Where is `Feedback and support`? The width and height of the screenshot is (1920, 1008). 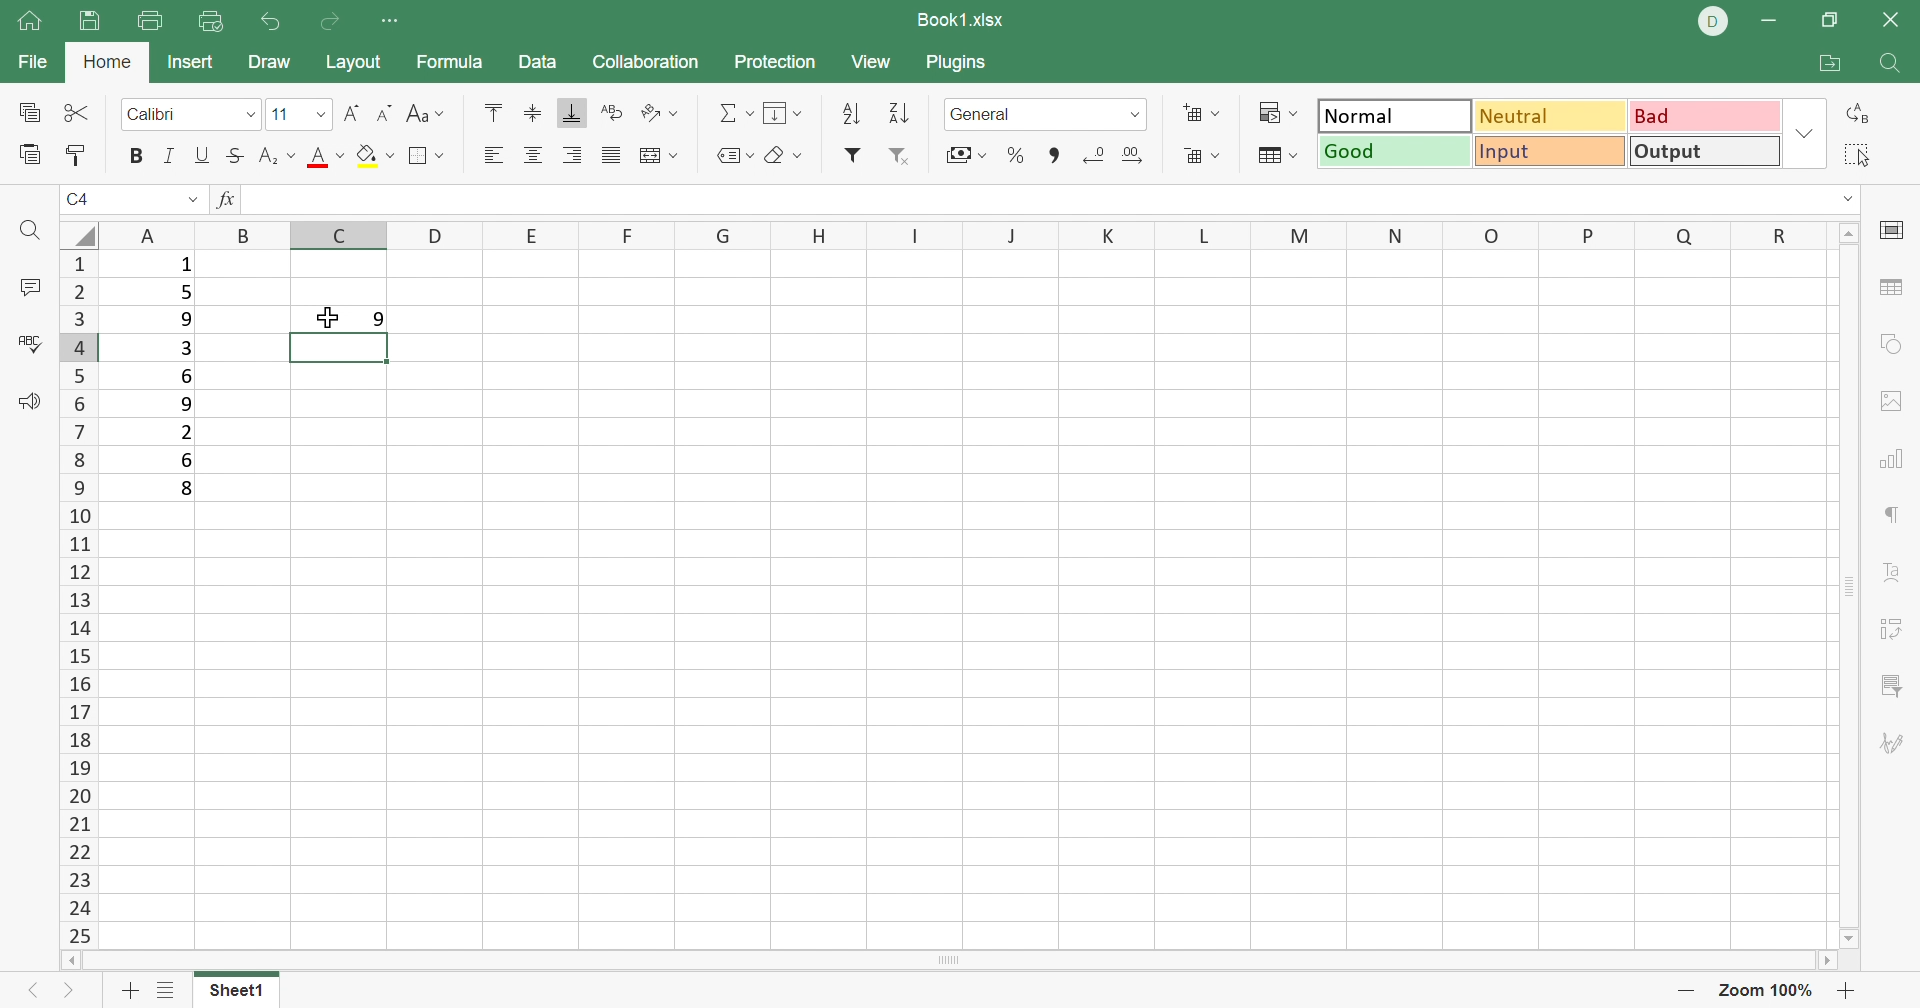 Feedback and support is located at coordinates (34, 400).